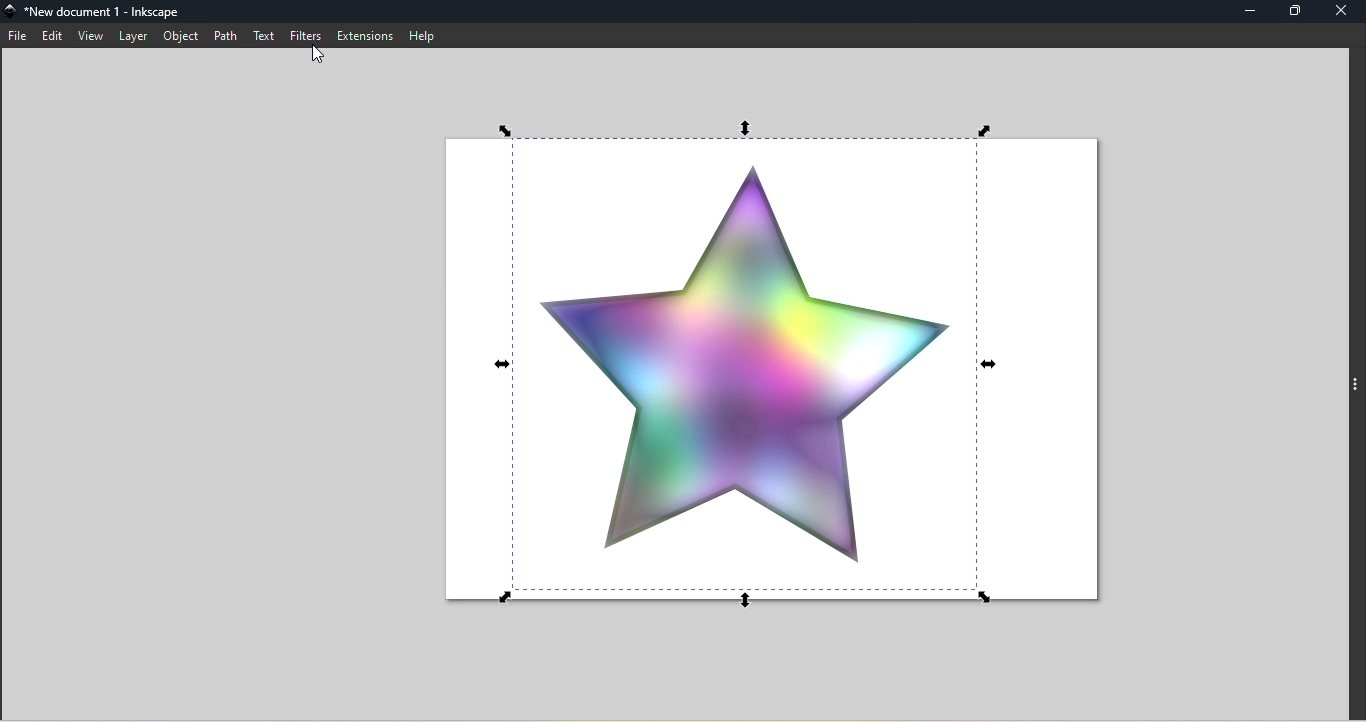 This screenshot has height=722, width=1366. Describe the element at coordinates (93, 37) in the screenshot. I see `View` at that location.